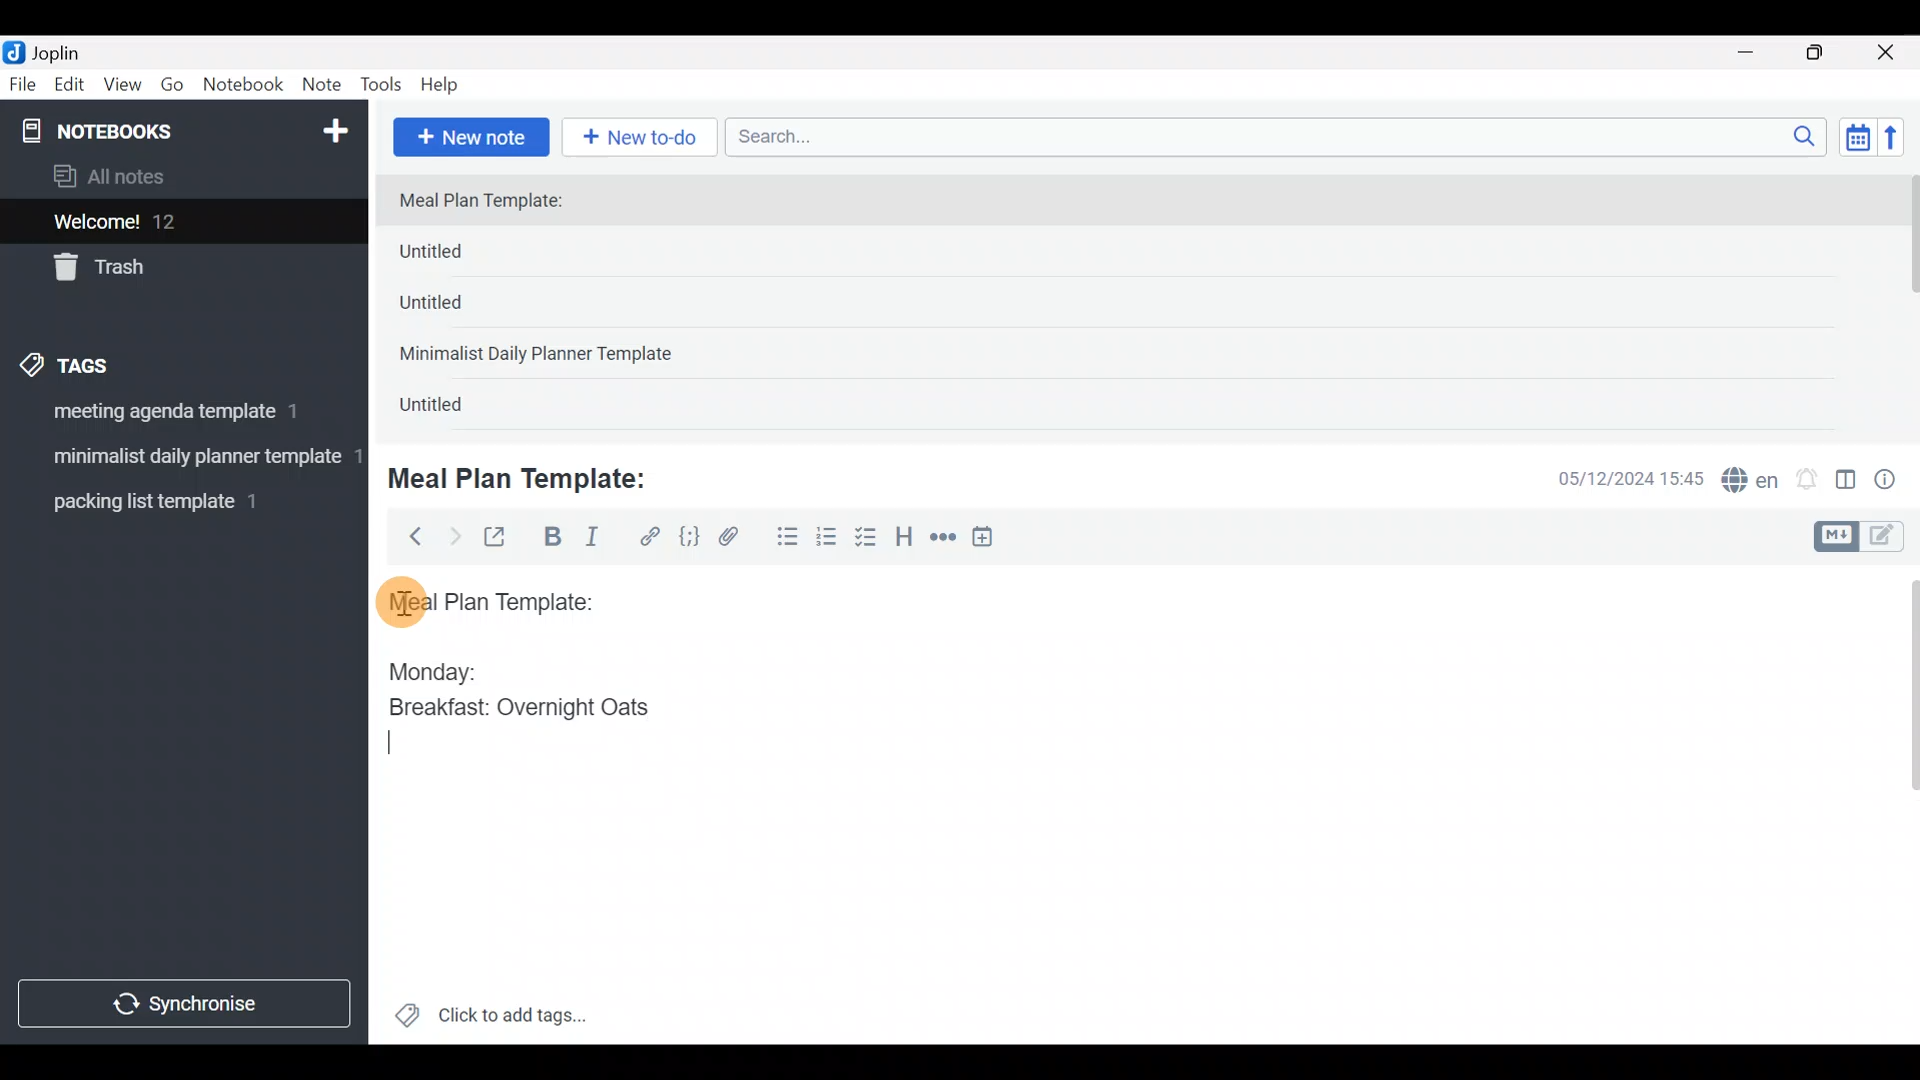  Describe the element at coordinates (542, 356) in the screenshot. I see `Minimalist Daily Planner Template` at that location.